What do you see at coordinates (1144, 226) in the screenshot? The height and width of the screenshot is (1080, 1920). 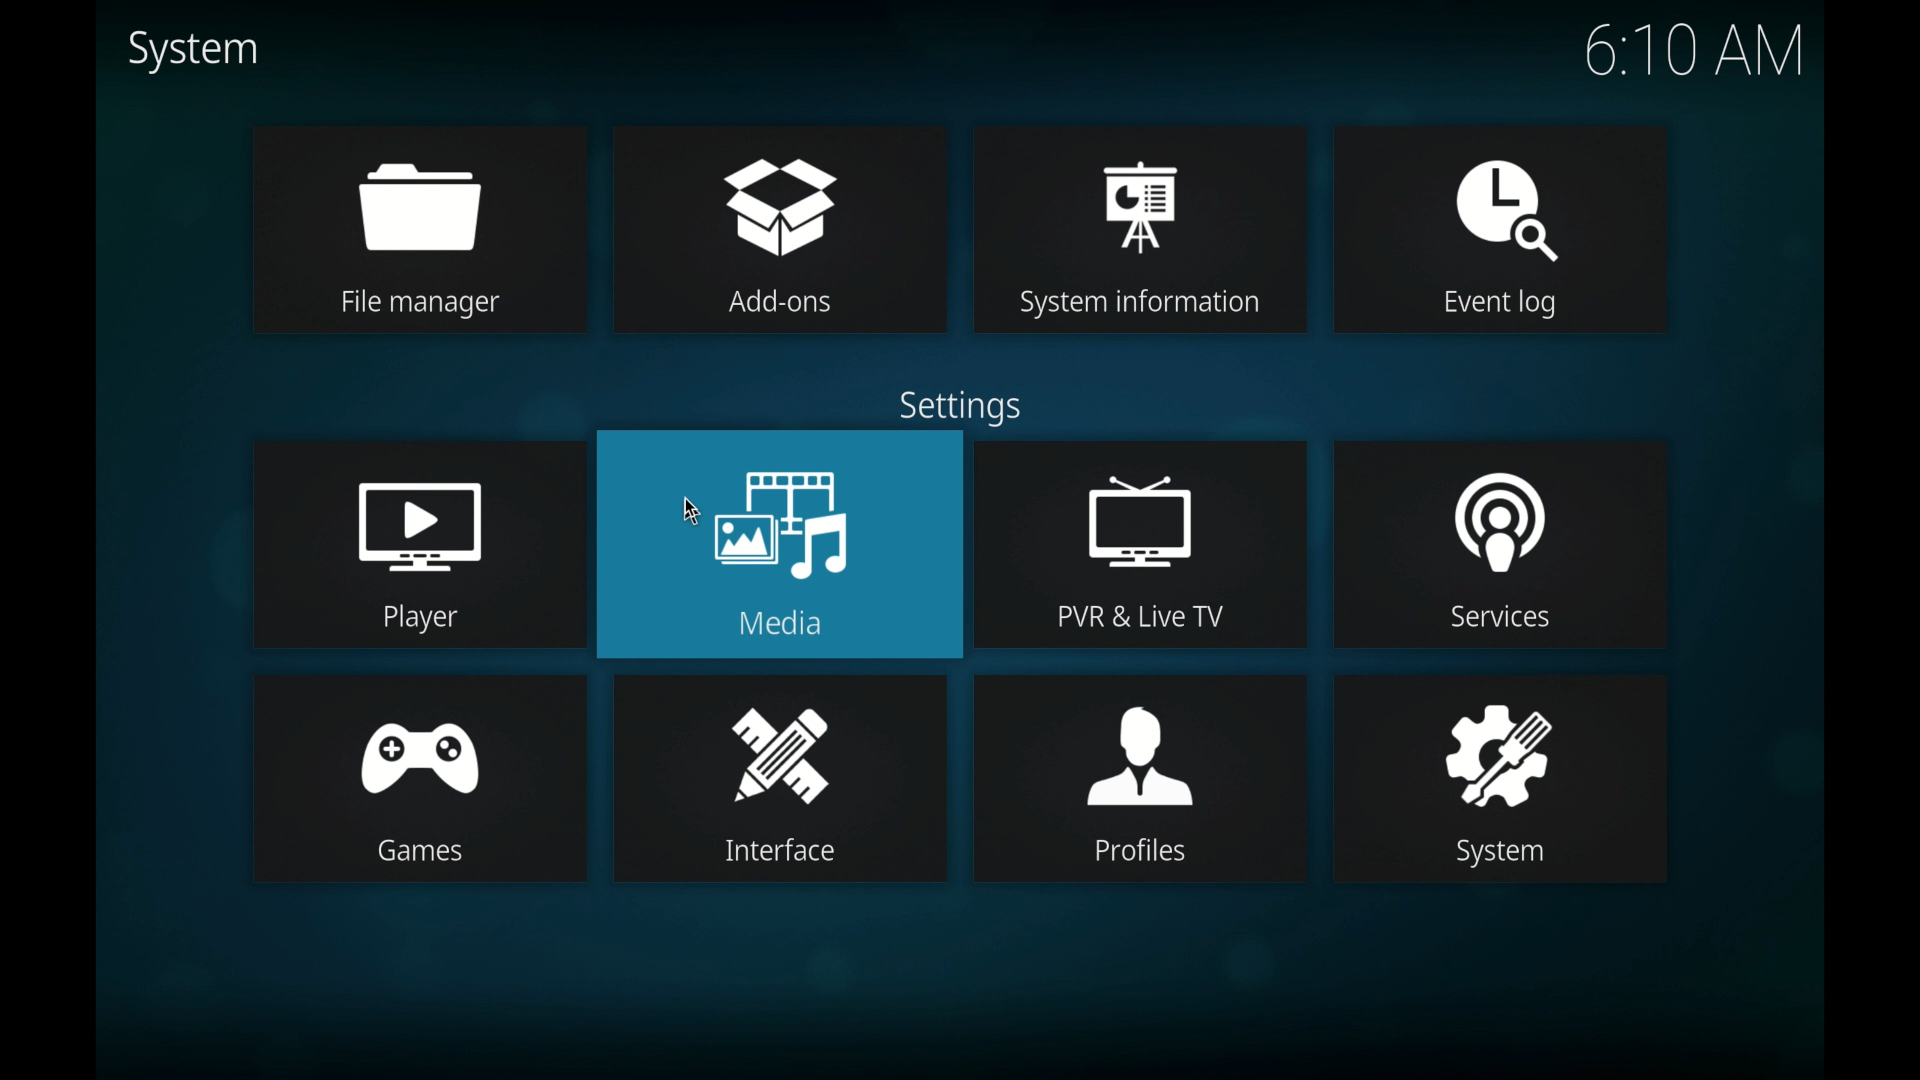 I see `system information` at bounding box center [1144, 226].